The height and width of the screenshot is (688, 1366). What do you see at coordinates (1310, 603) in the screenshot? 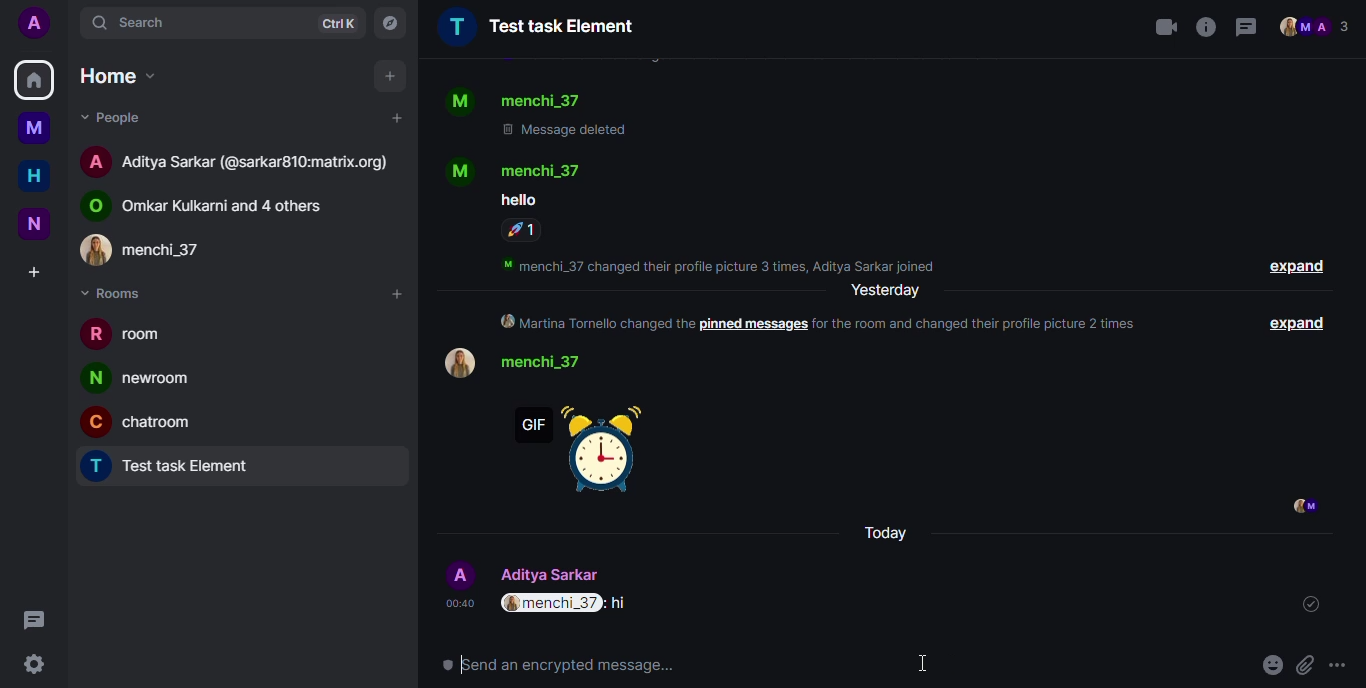
I see `sent` at bounding box center [1310, 603].